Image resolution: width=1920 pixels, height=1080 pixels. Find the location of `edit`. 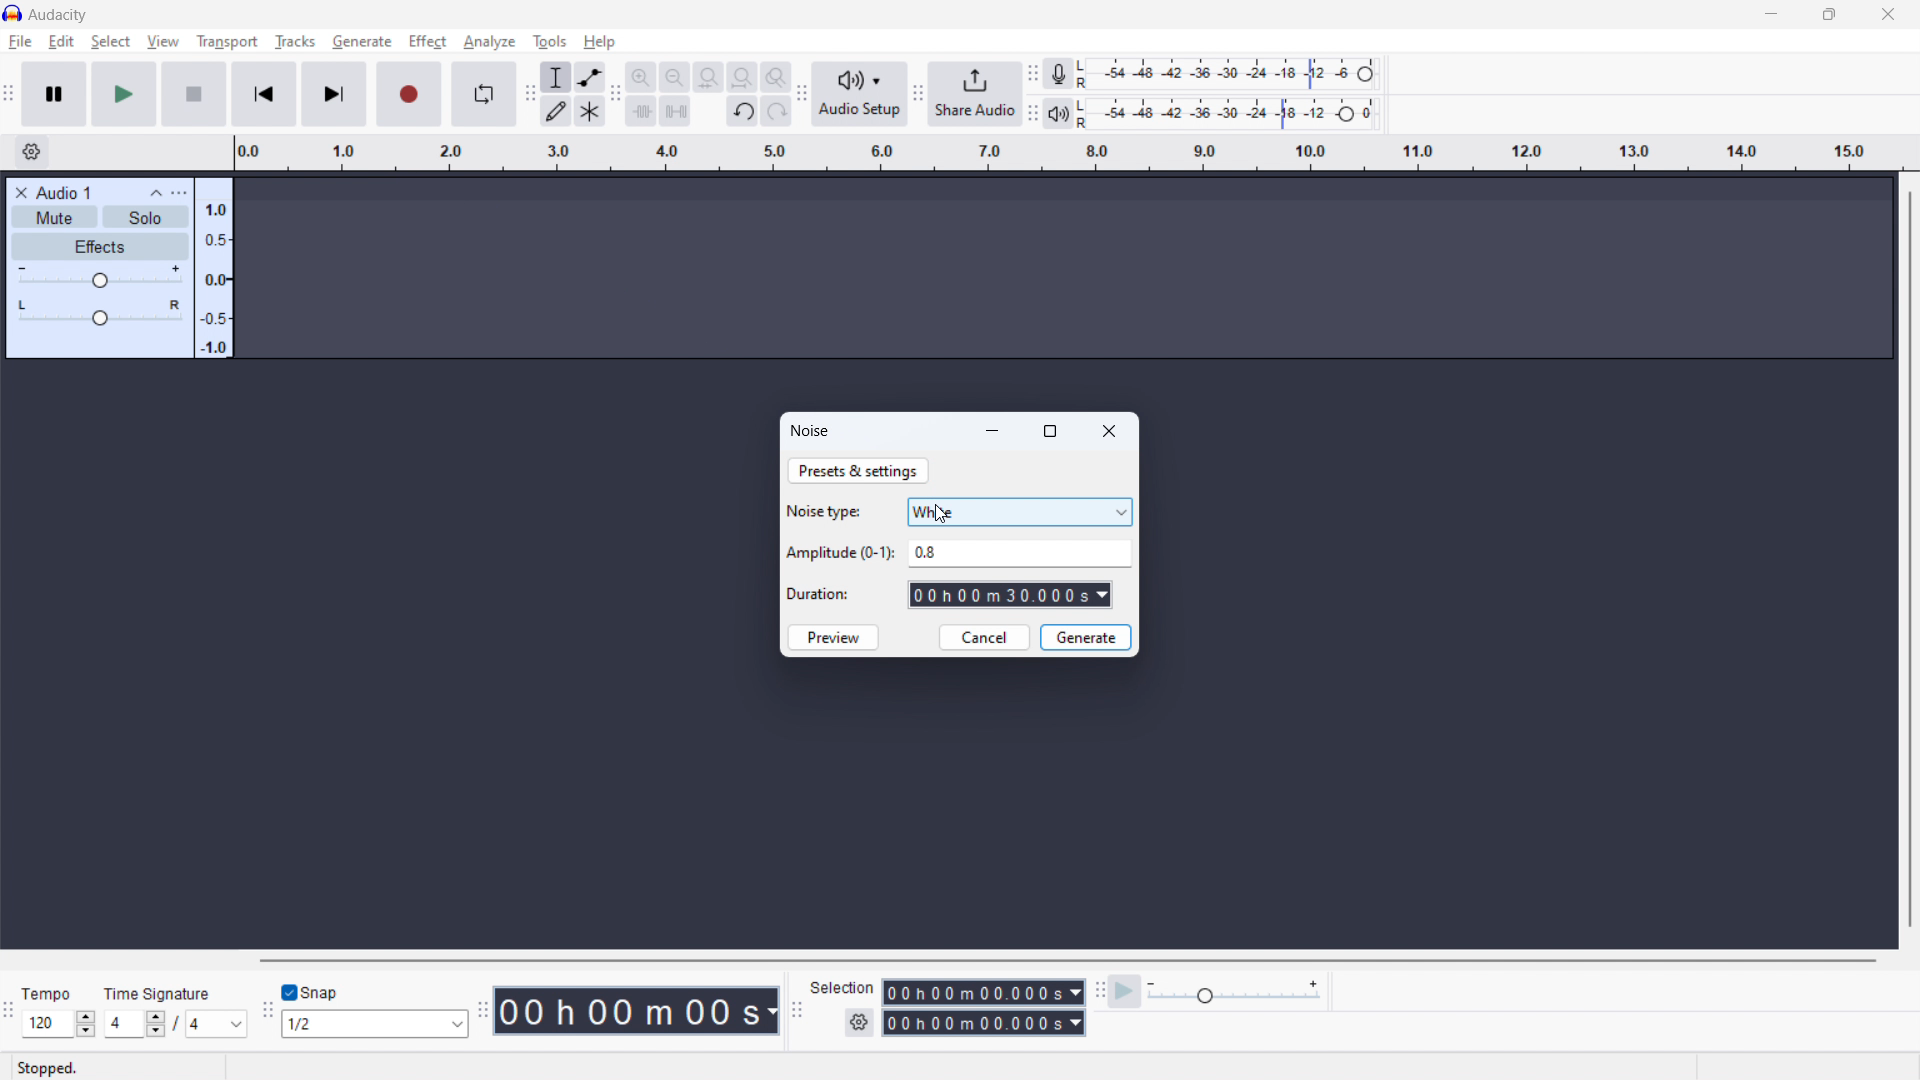

edit is located at coordinates (61, 41).